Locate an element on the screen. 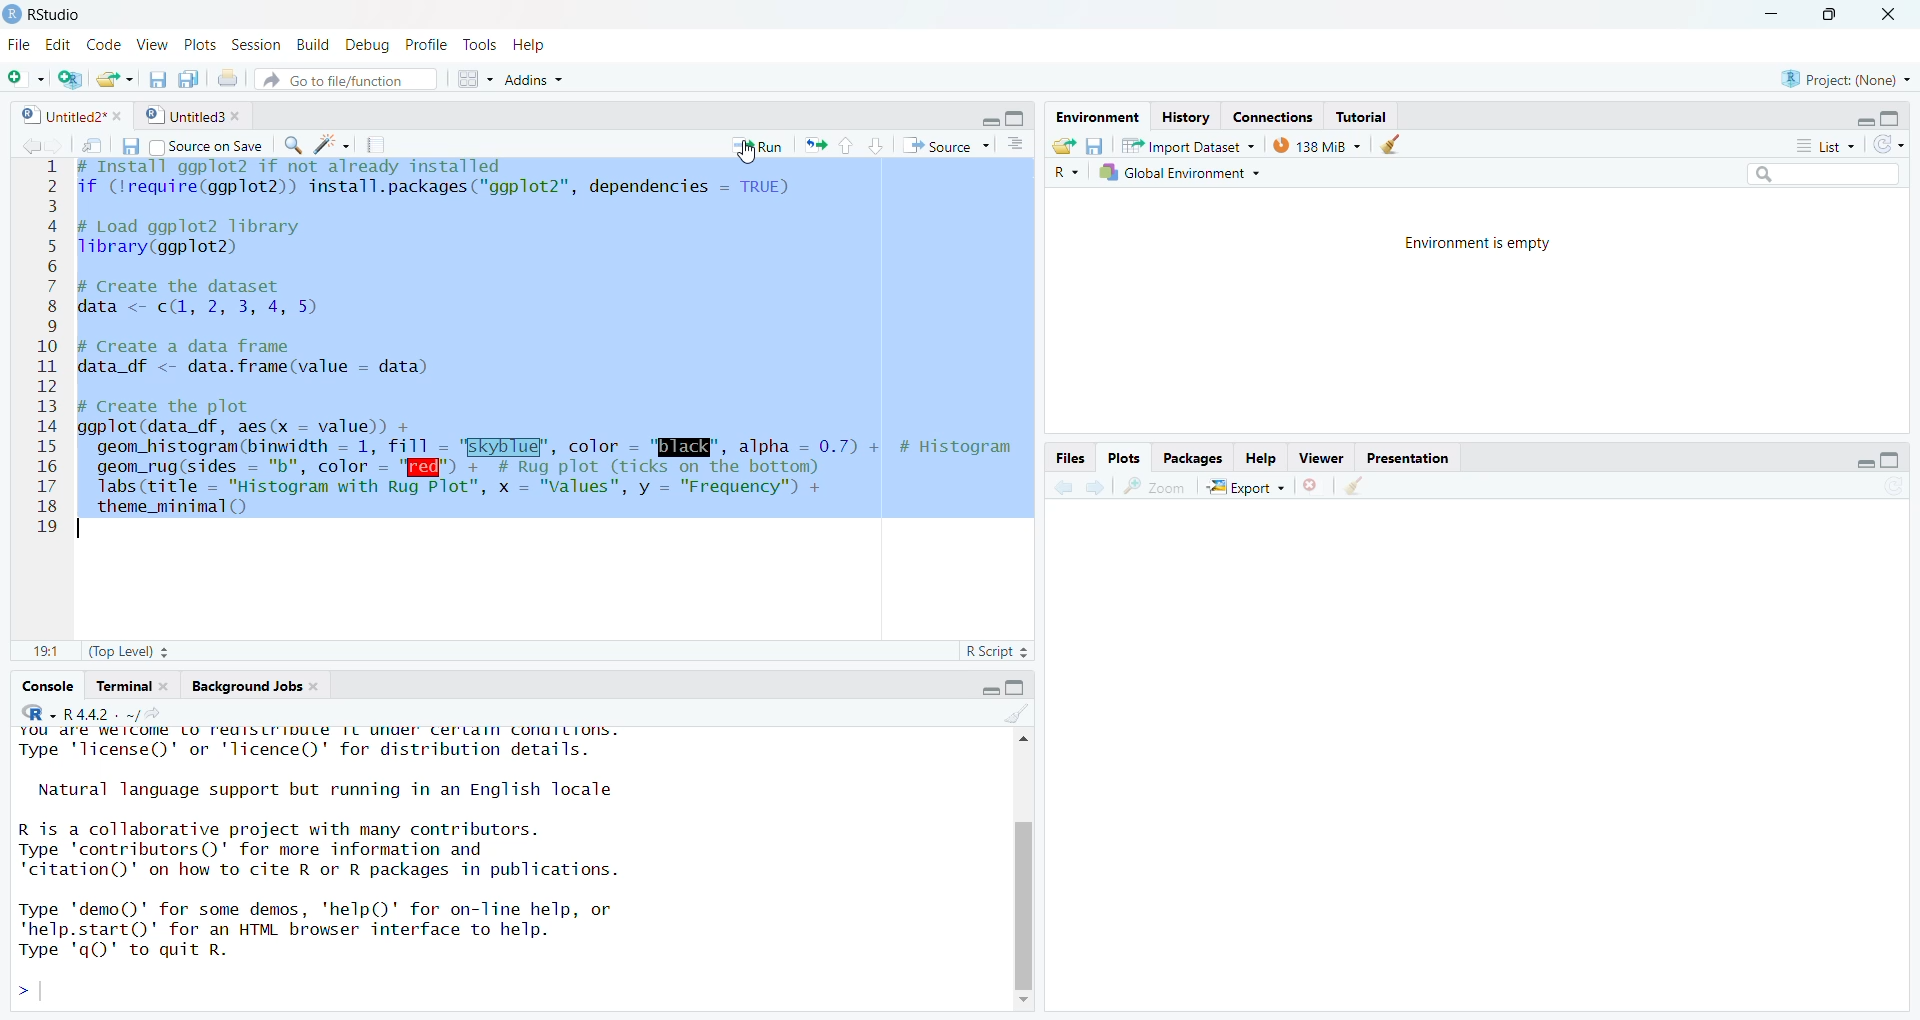 The width and height of the screenshot is (1920, 1020).  is located at coordinates (94, 145).